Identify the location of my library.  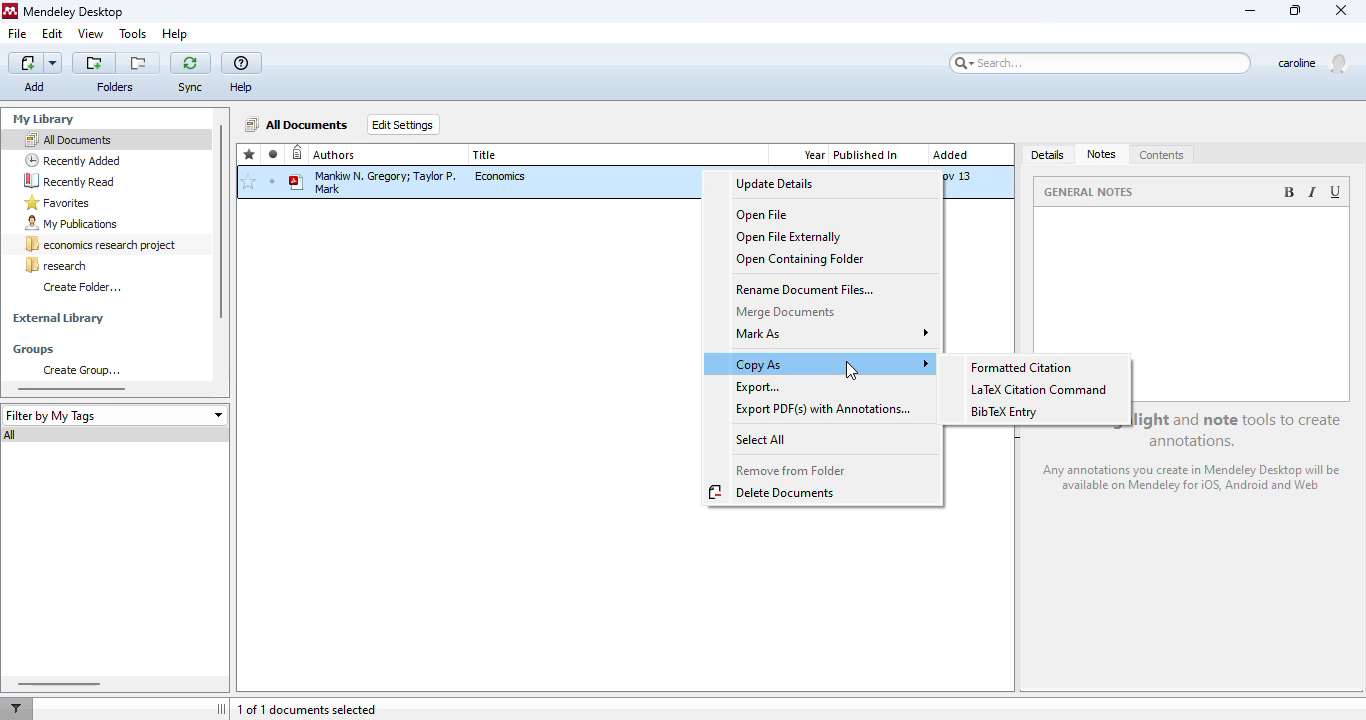
(46, 119).